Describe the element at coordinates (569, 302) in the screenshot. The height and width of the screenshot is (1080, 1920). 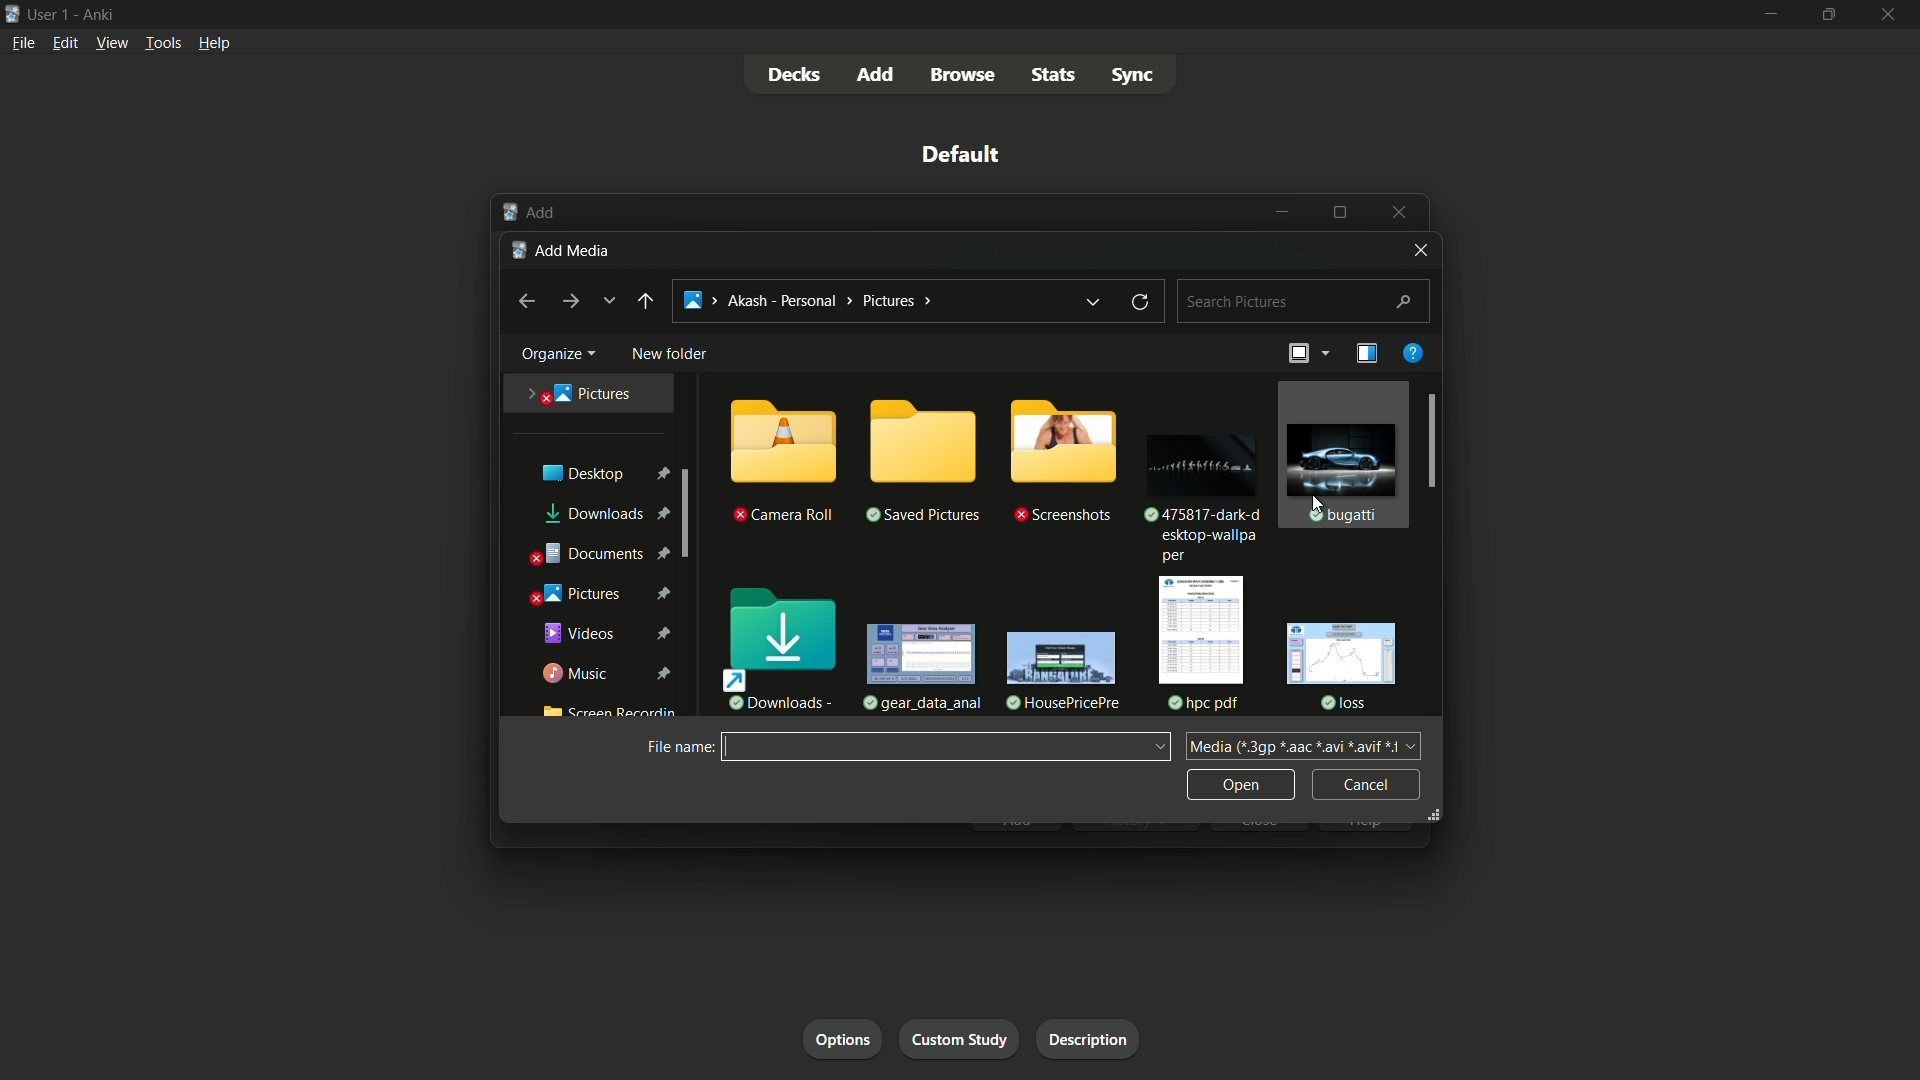
I see `forward` at that location.